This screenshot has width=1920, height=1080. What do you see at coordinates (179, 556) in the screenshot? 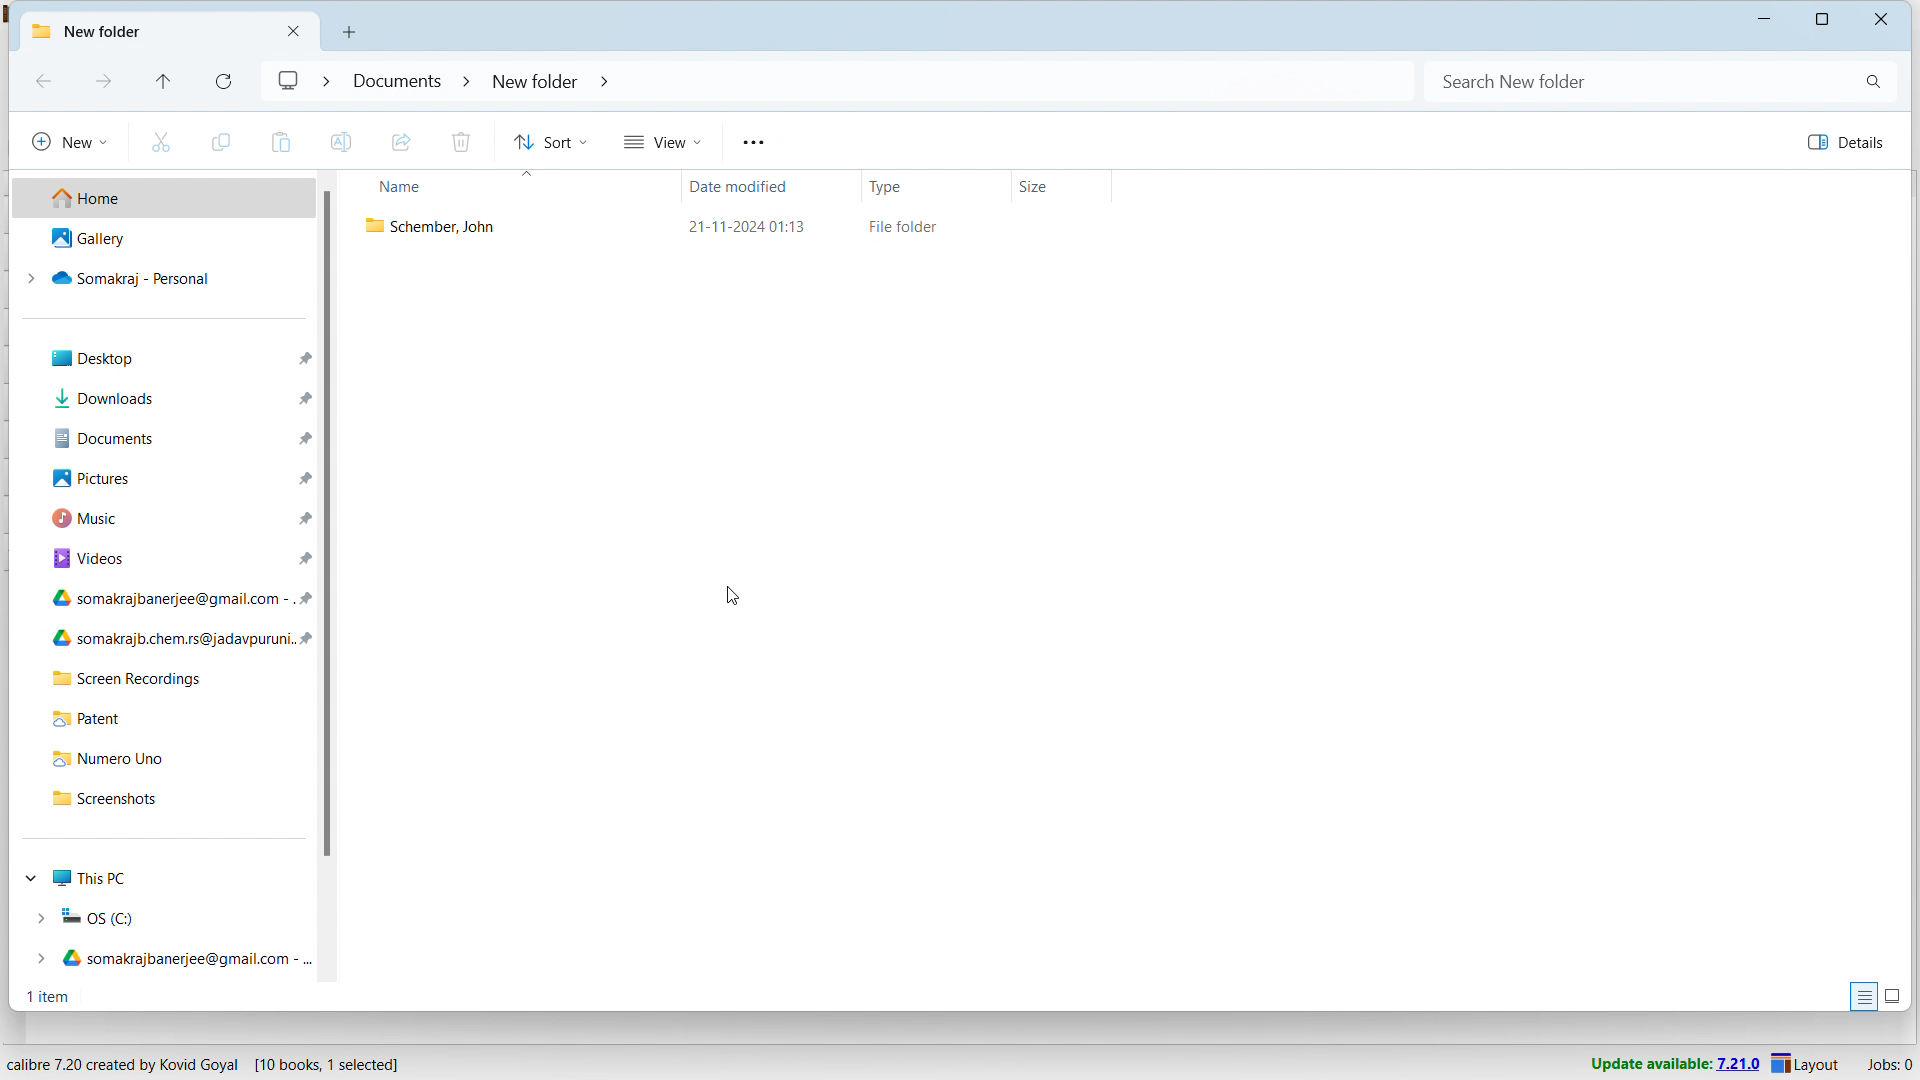
I see `videos` at bounding box center [179, 556].